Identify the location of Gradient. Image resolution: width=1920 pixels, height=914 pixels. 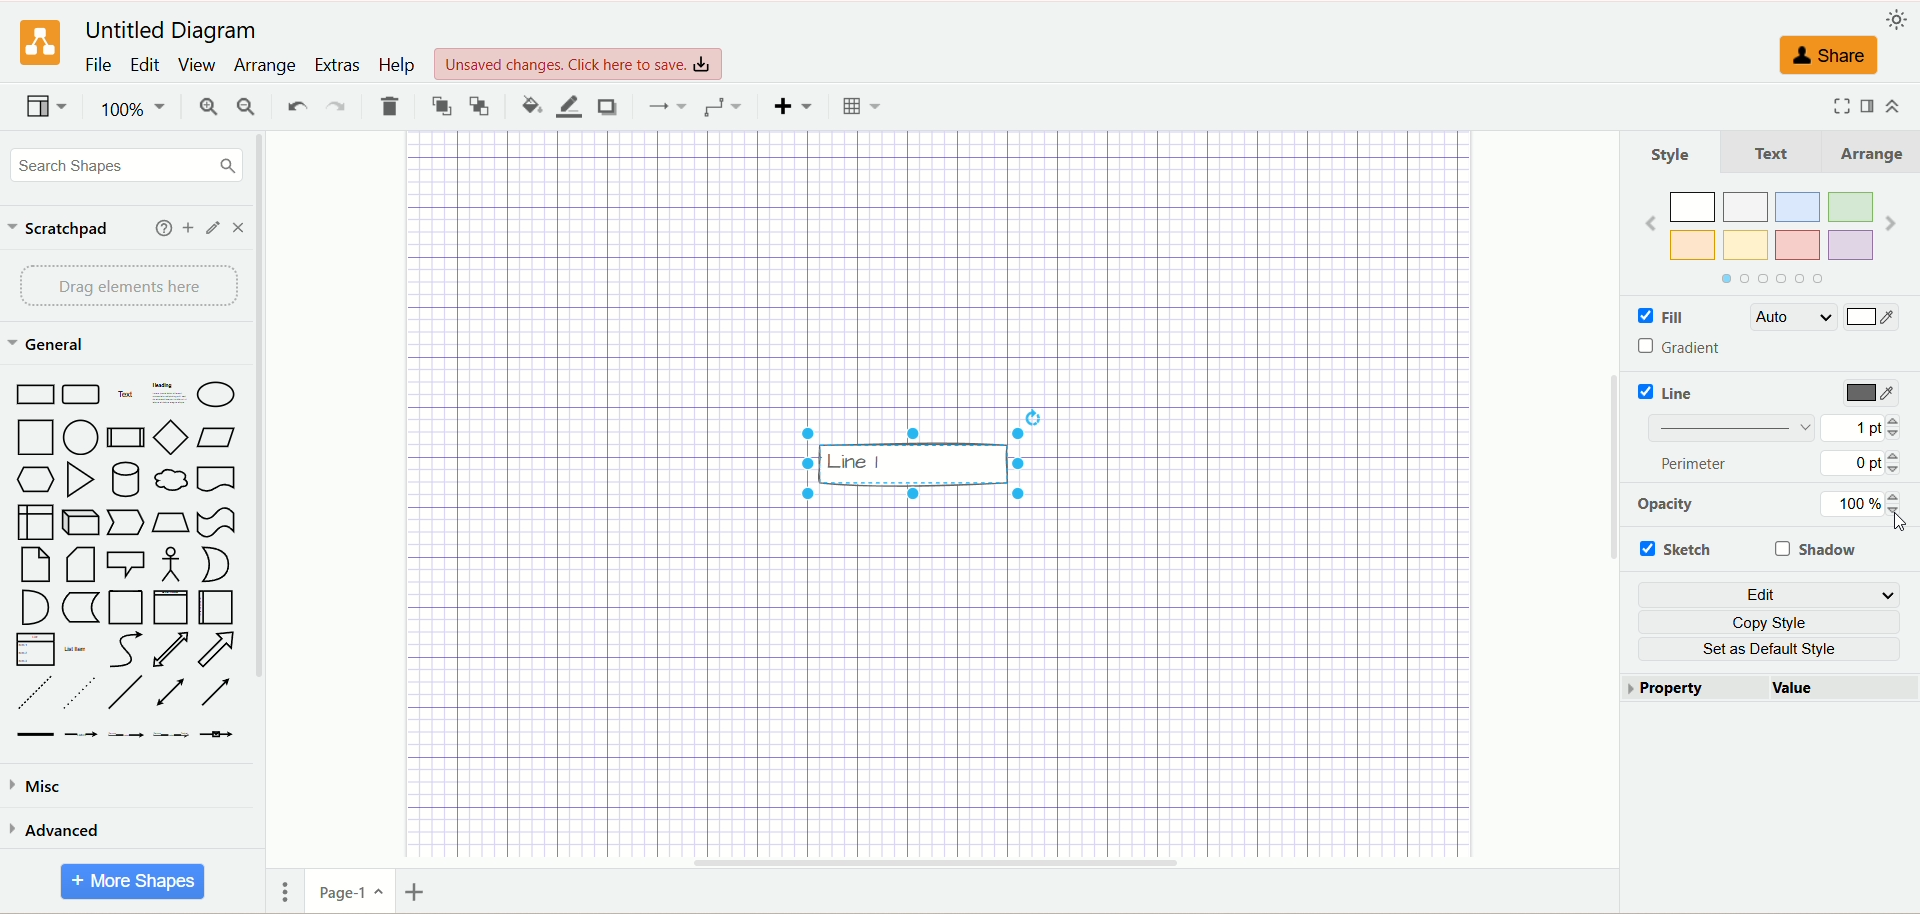
(1693, 344).